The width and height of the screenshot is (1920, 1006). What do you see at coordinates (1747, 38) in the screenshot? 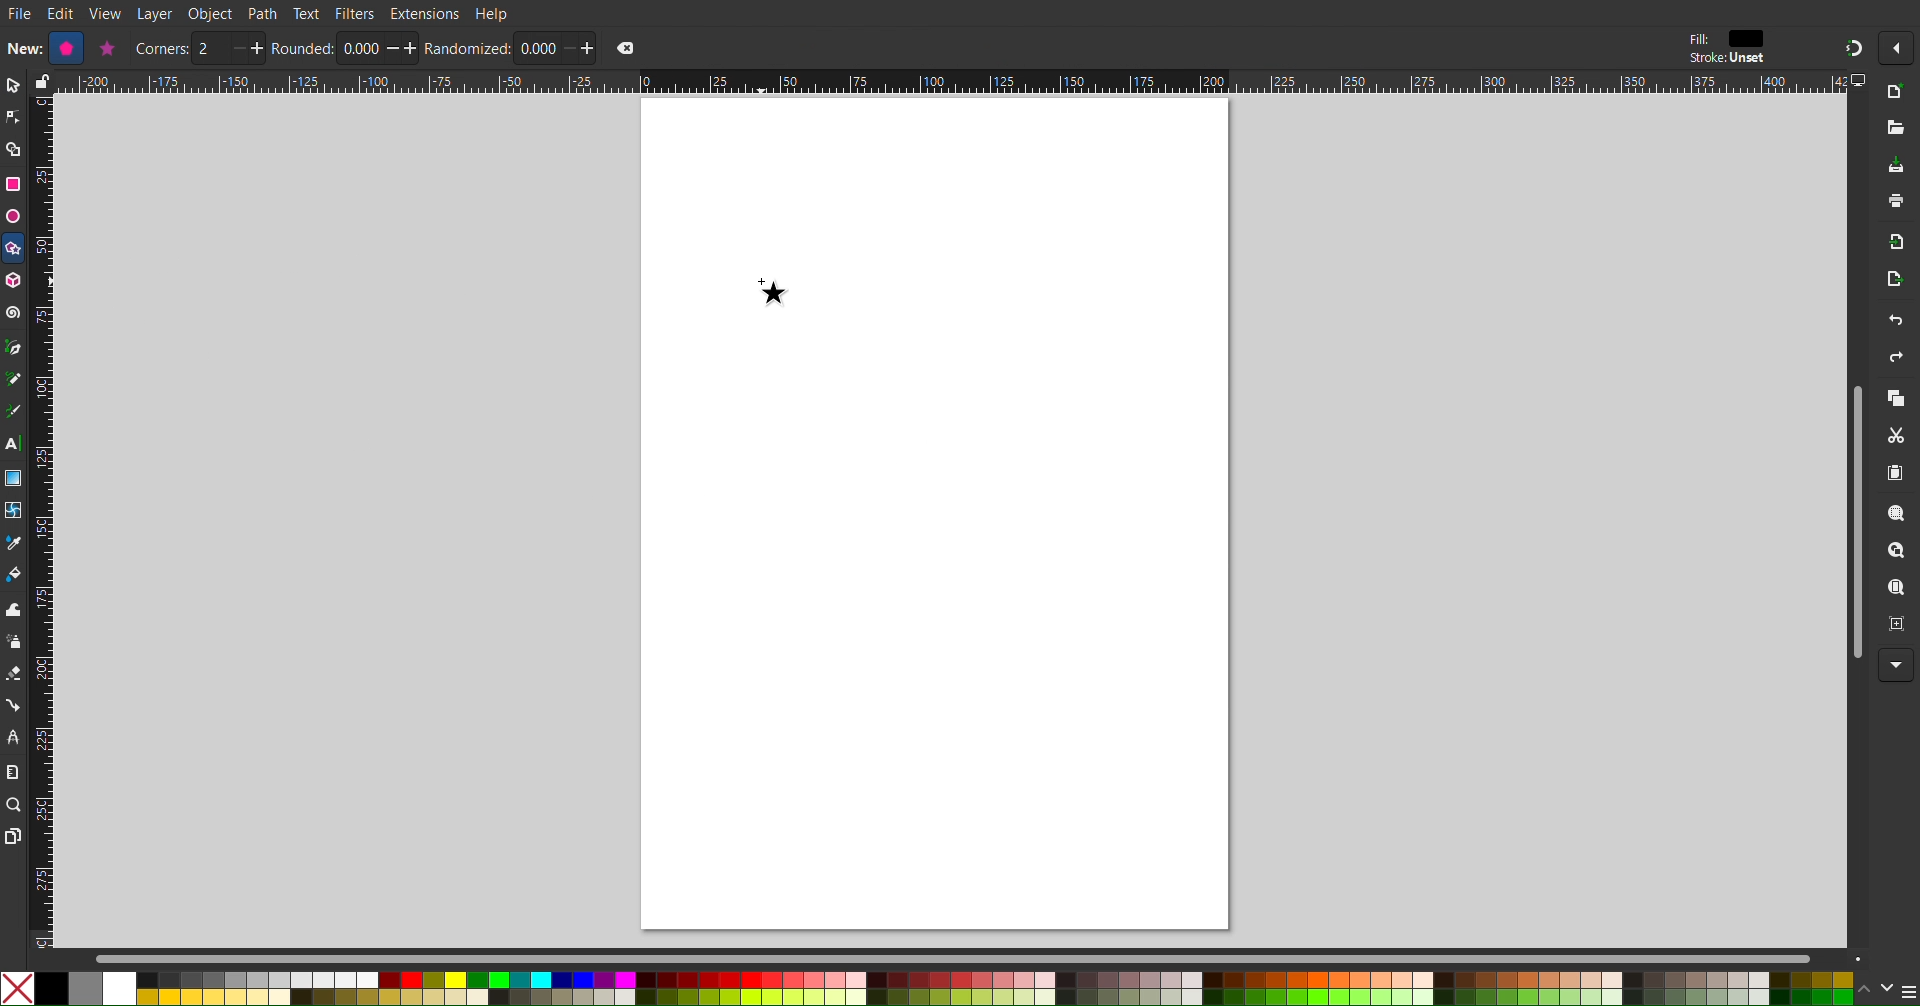
I see `color` at bounding box center [1747, 38].